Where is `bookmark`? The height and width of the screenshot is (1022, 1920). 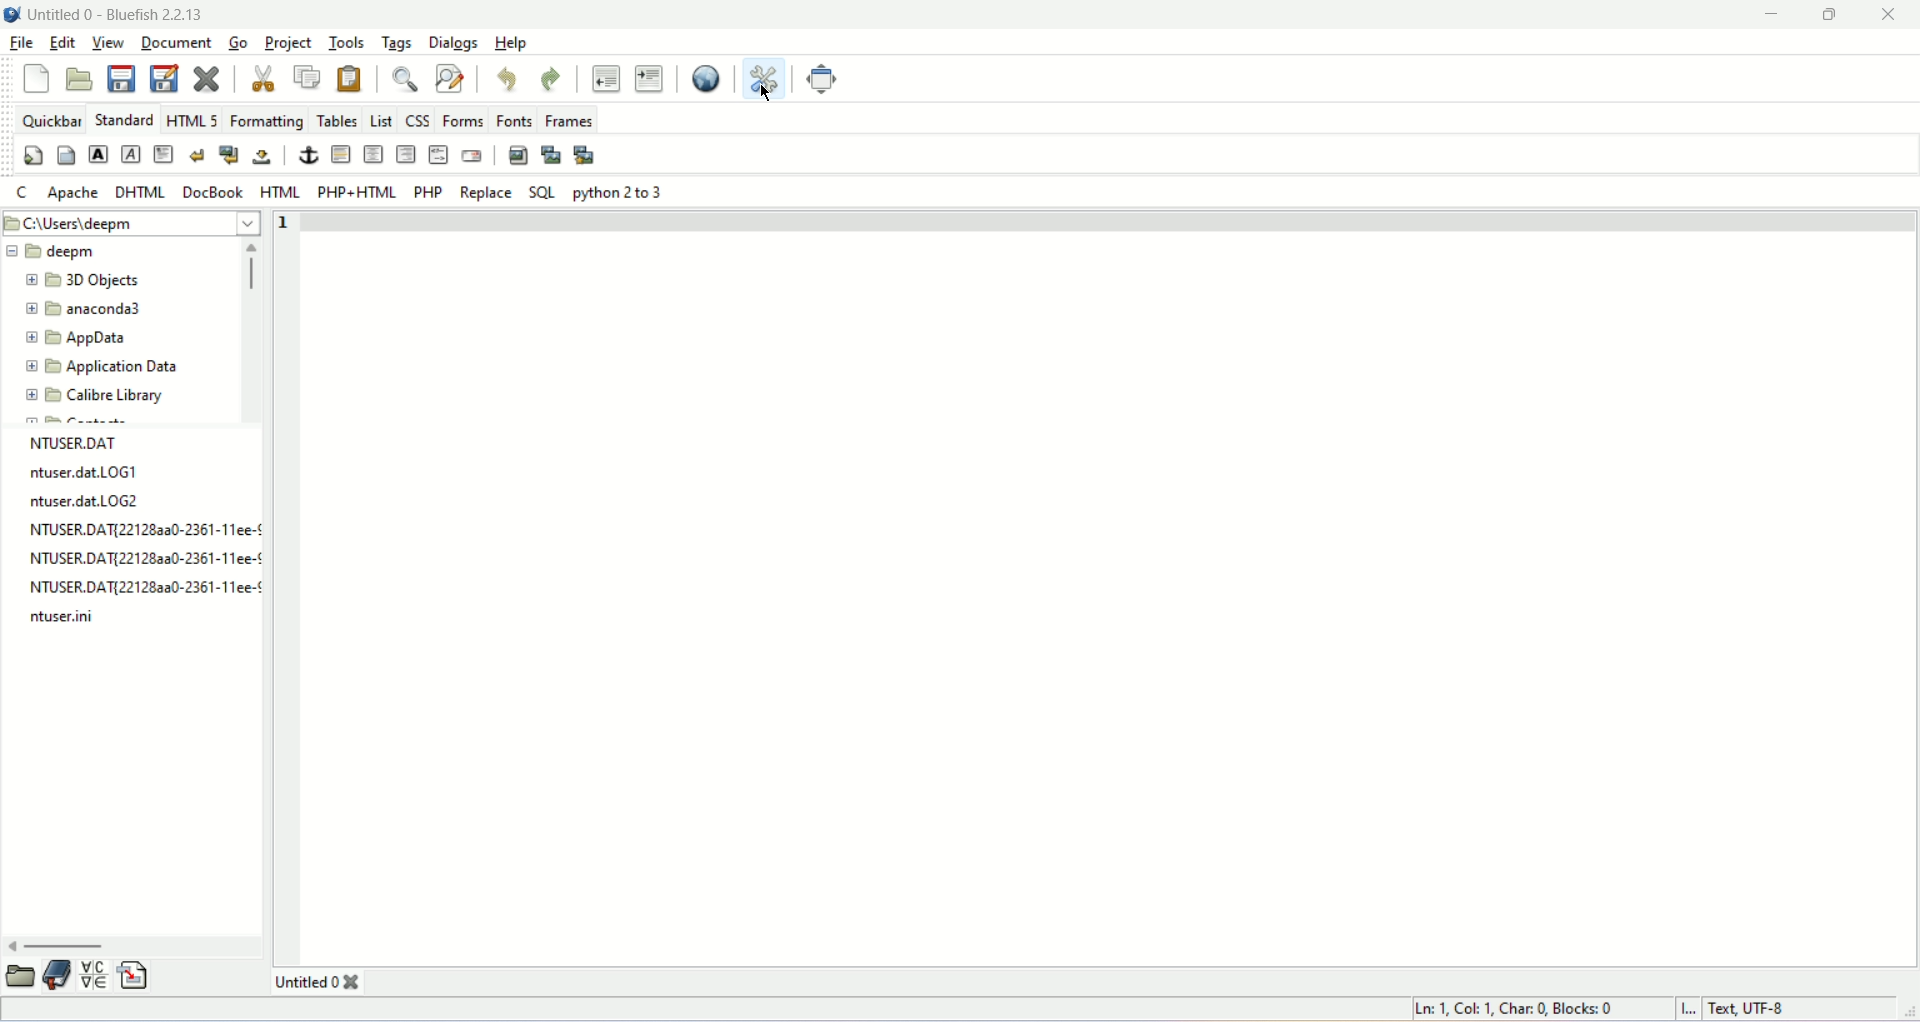
bookmark is located at coordinates (56, 977).